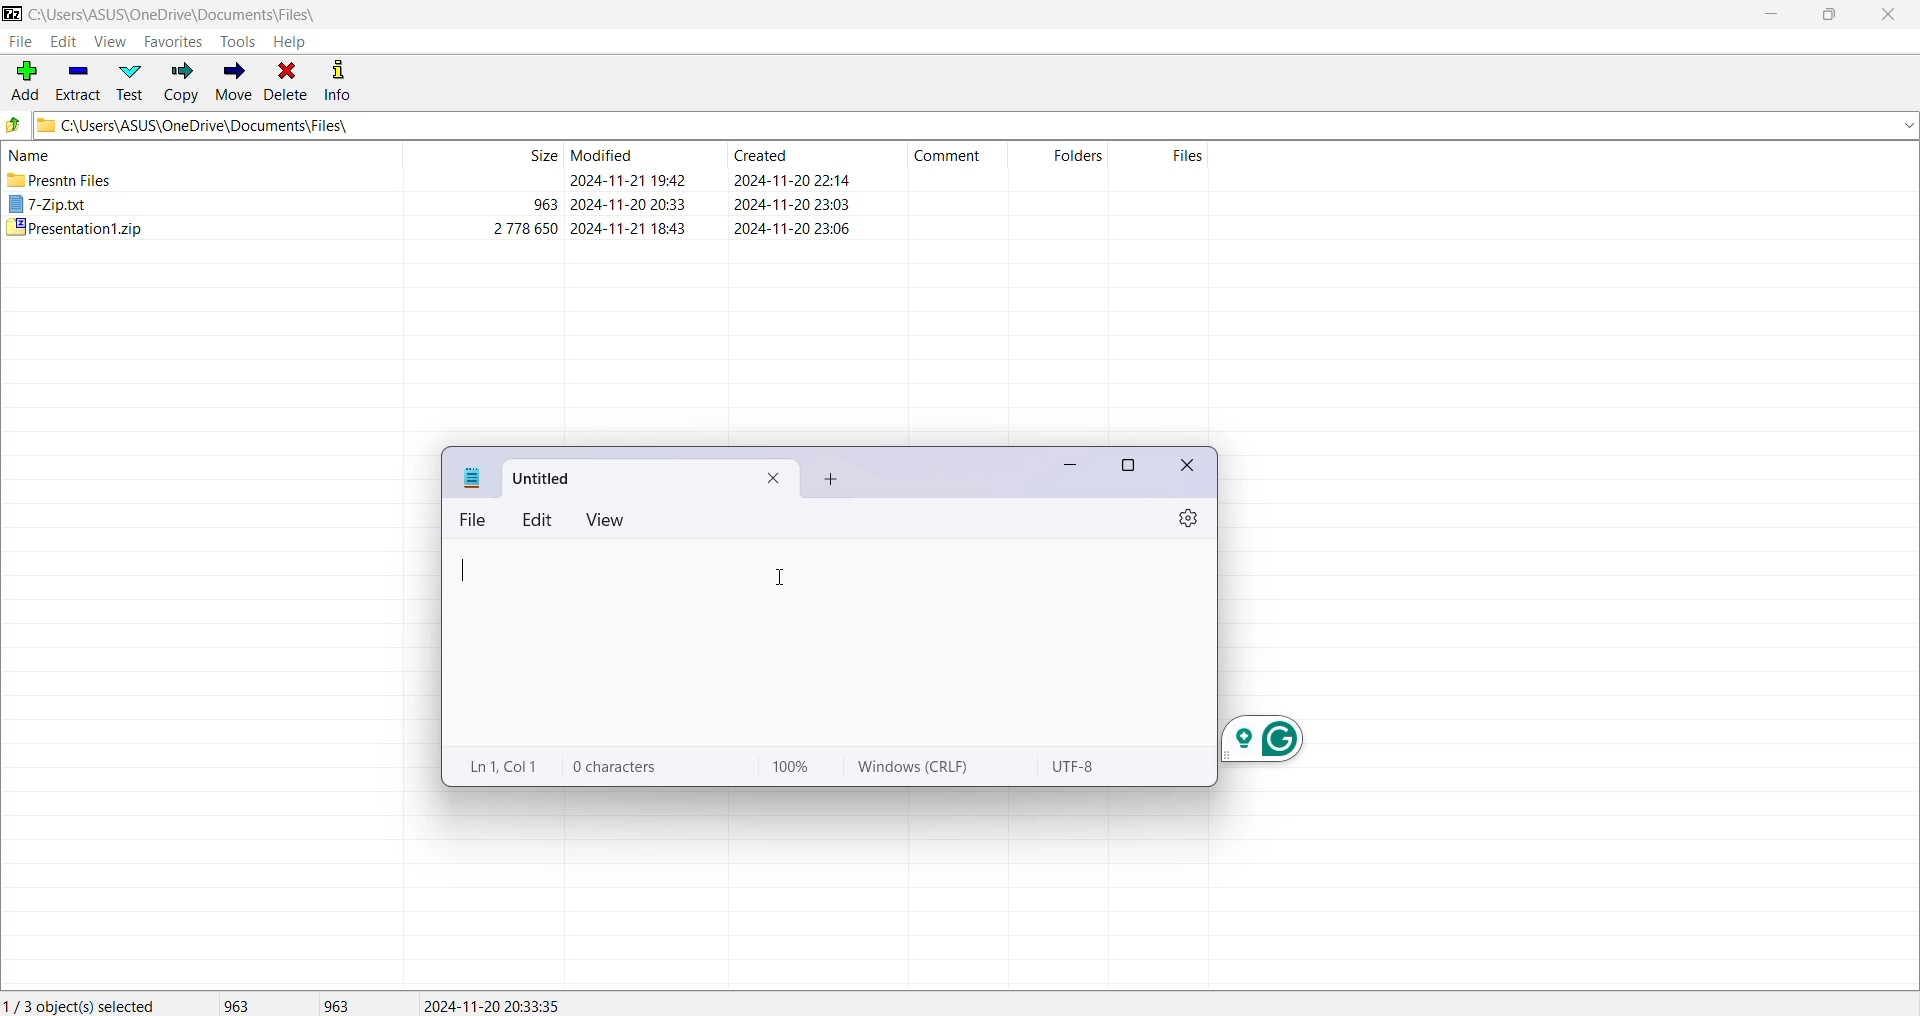  What do you see at coordinates (629, 204) in the screenshot?
I see `modified date & time` at bounding box center [629, 204].